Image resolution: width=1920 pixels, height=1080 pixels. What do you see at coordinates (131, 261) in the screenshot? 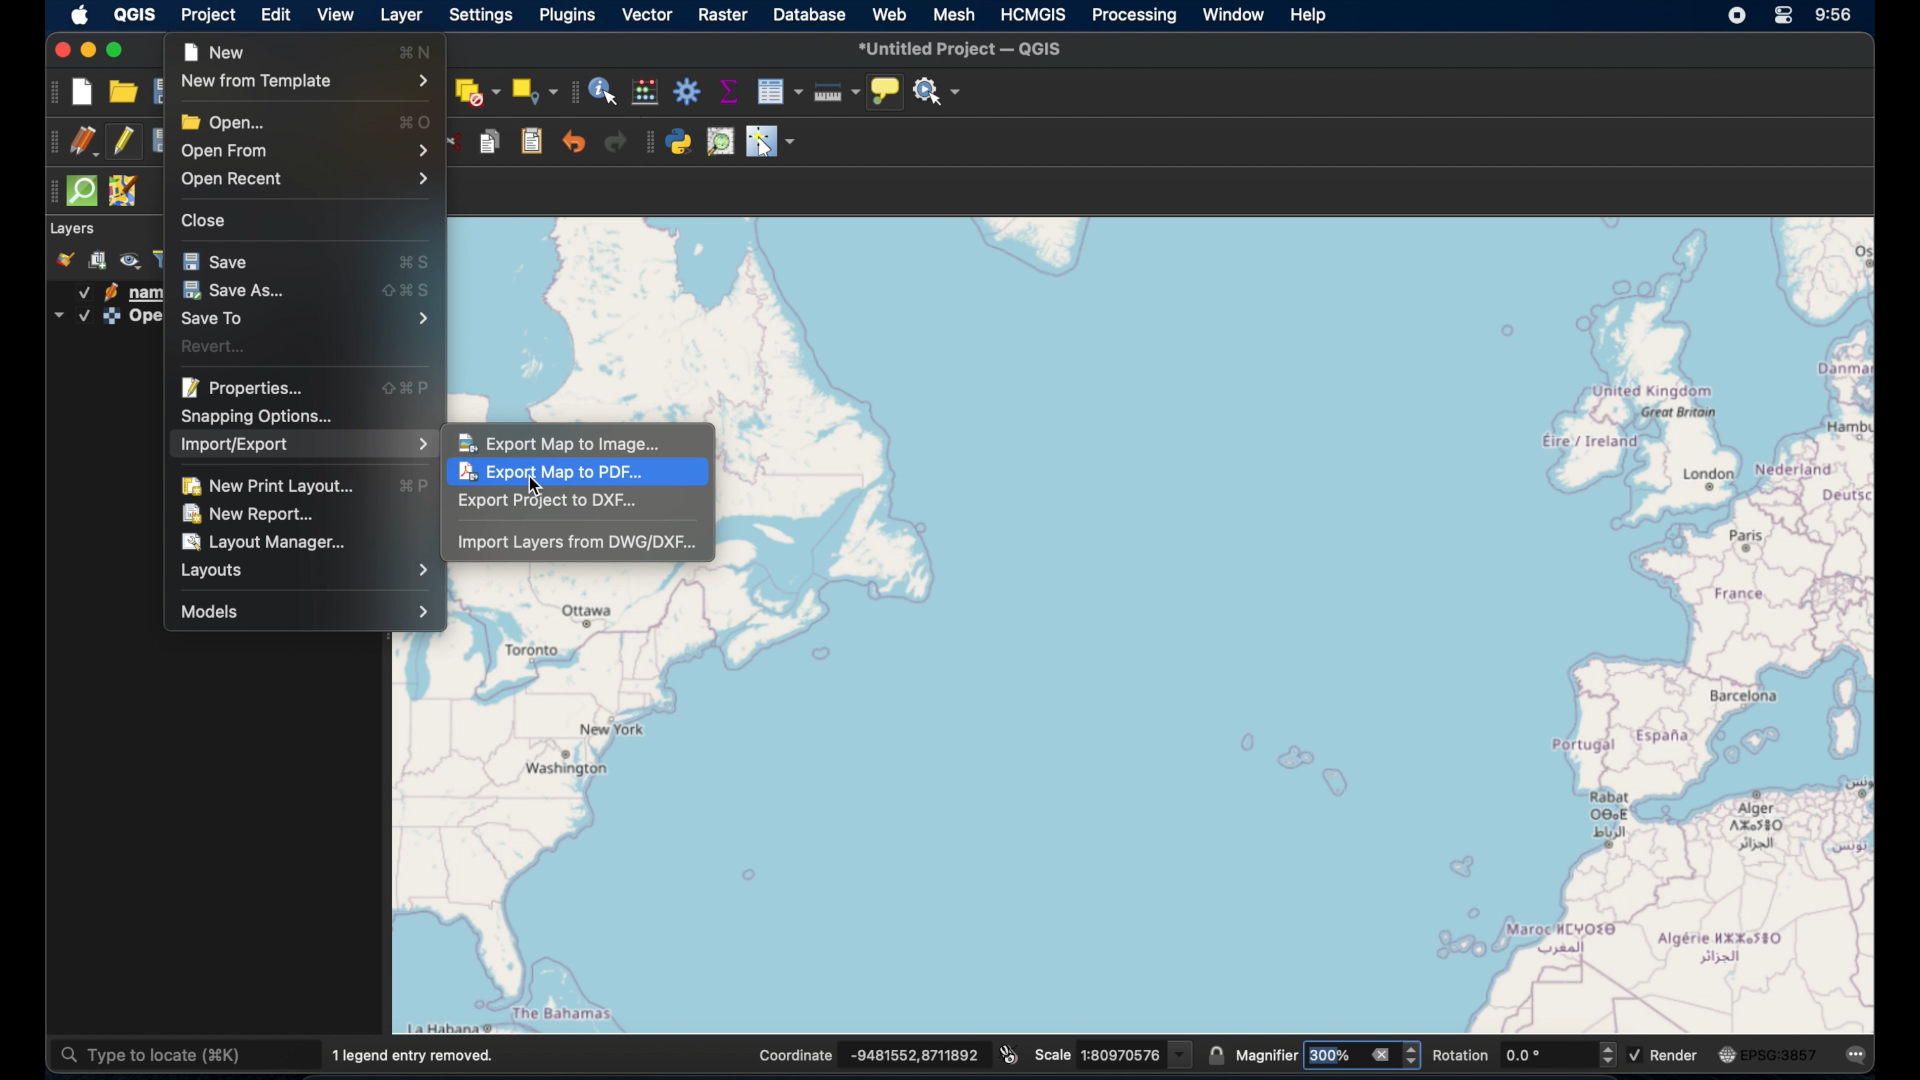
I see `manage map themes` at bounding box center [131, 261].